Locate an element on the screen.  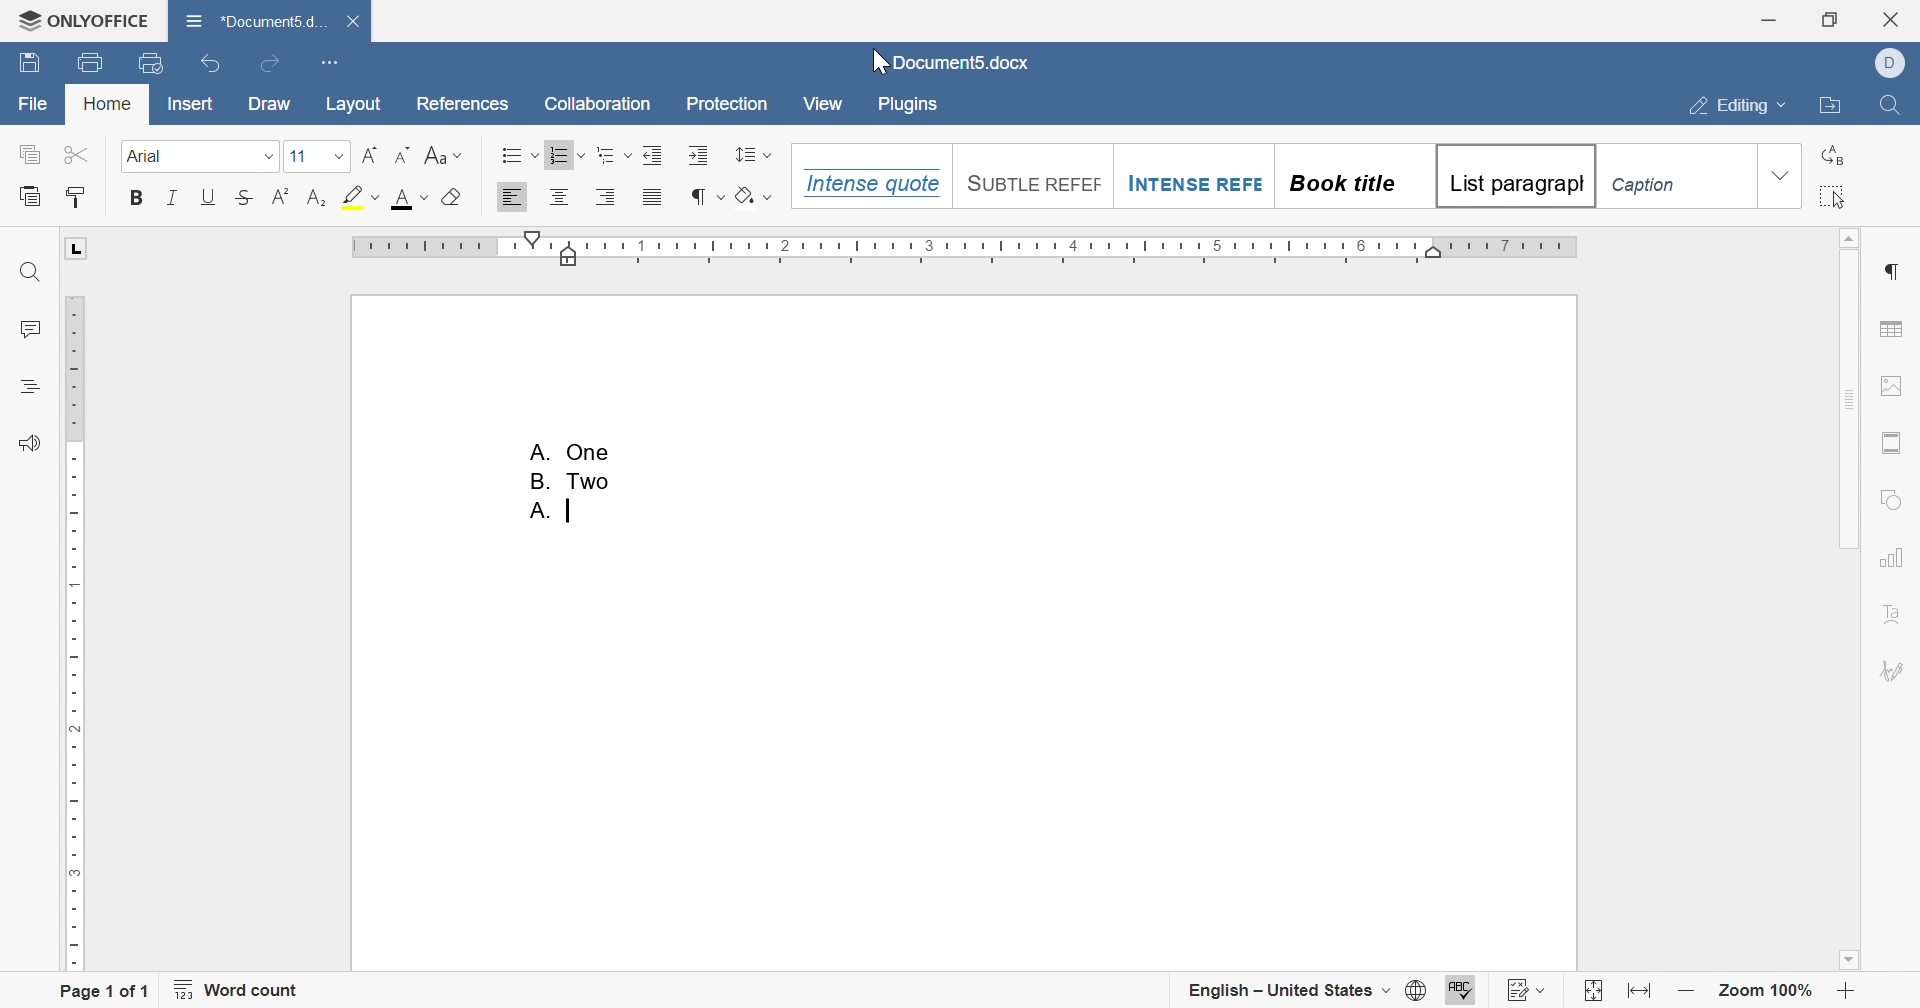
Bold is located at coordinates (137, 197).